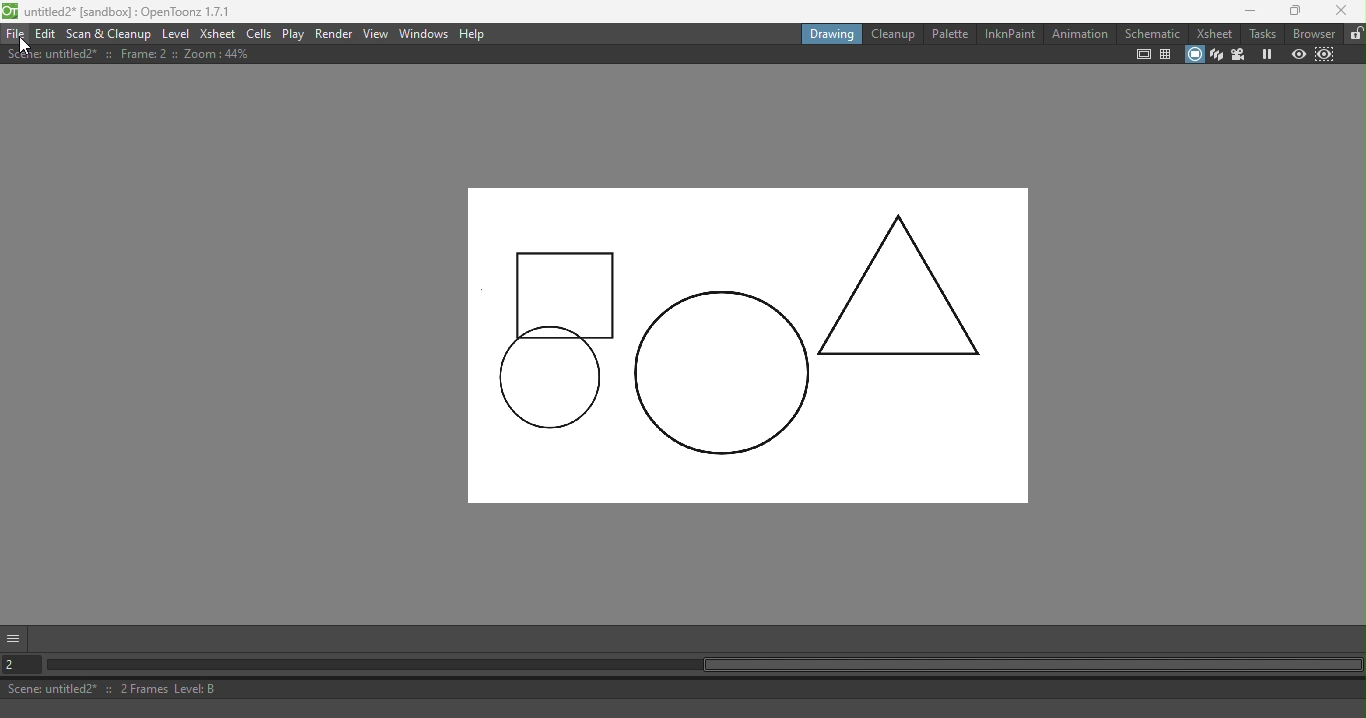 This screenshot has width=1366, height=718. What do you see at coordinates (1345, 12) in the screenshot?
I see `Close` at bounding box center [1345, 12].